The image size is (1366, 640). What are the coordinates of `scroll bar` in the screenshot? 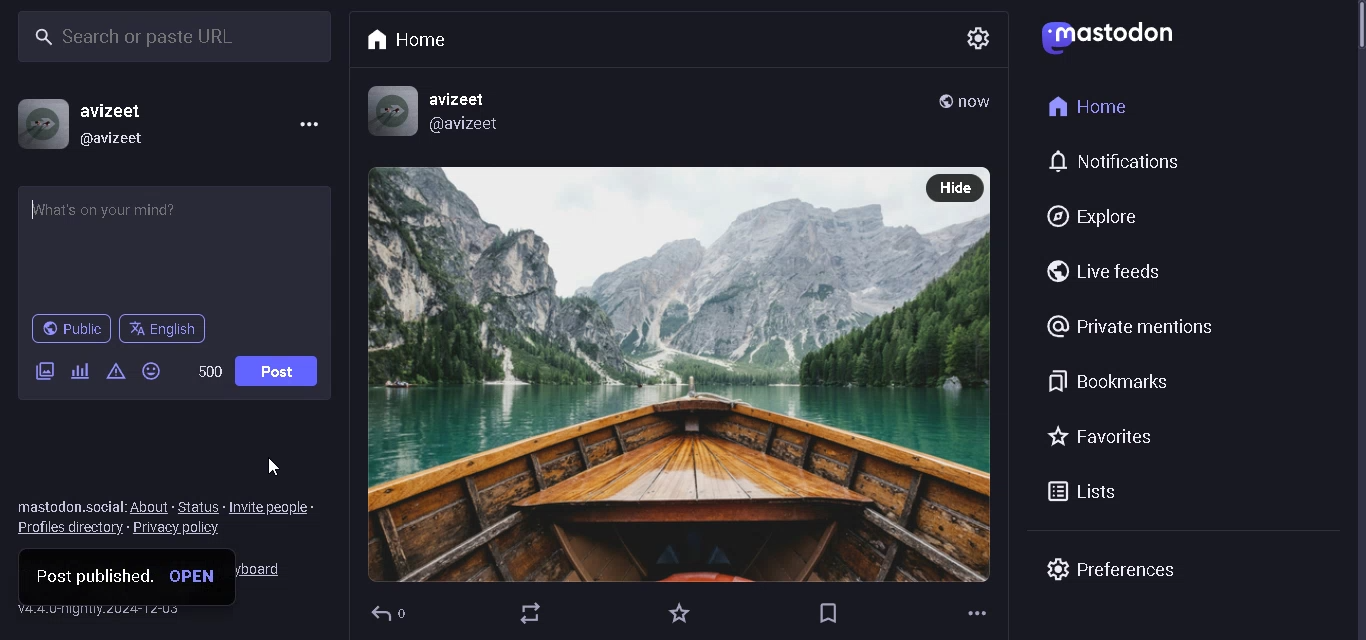 It's located at (1353, 43).